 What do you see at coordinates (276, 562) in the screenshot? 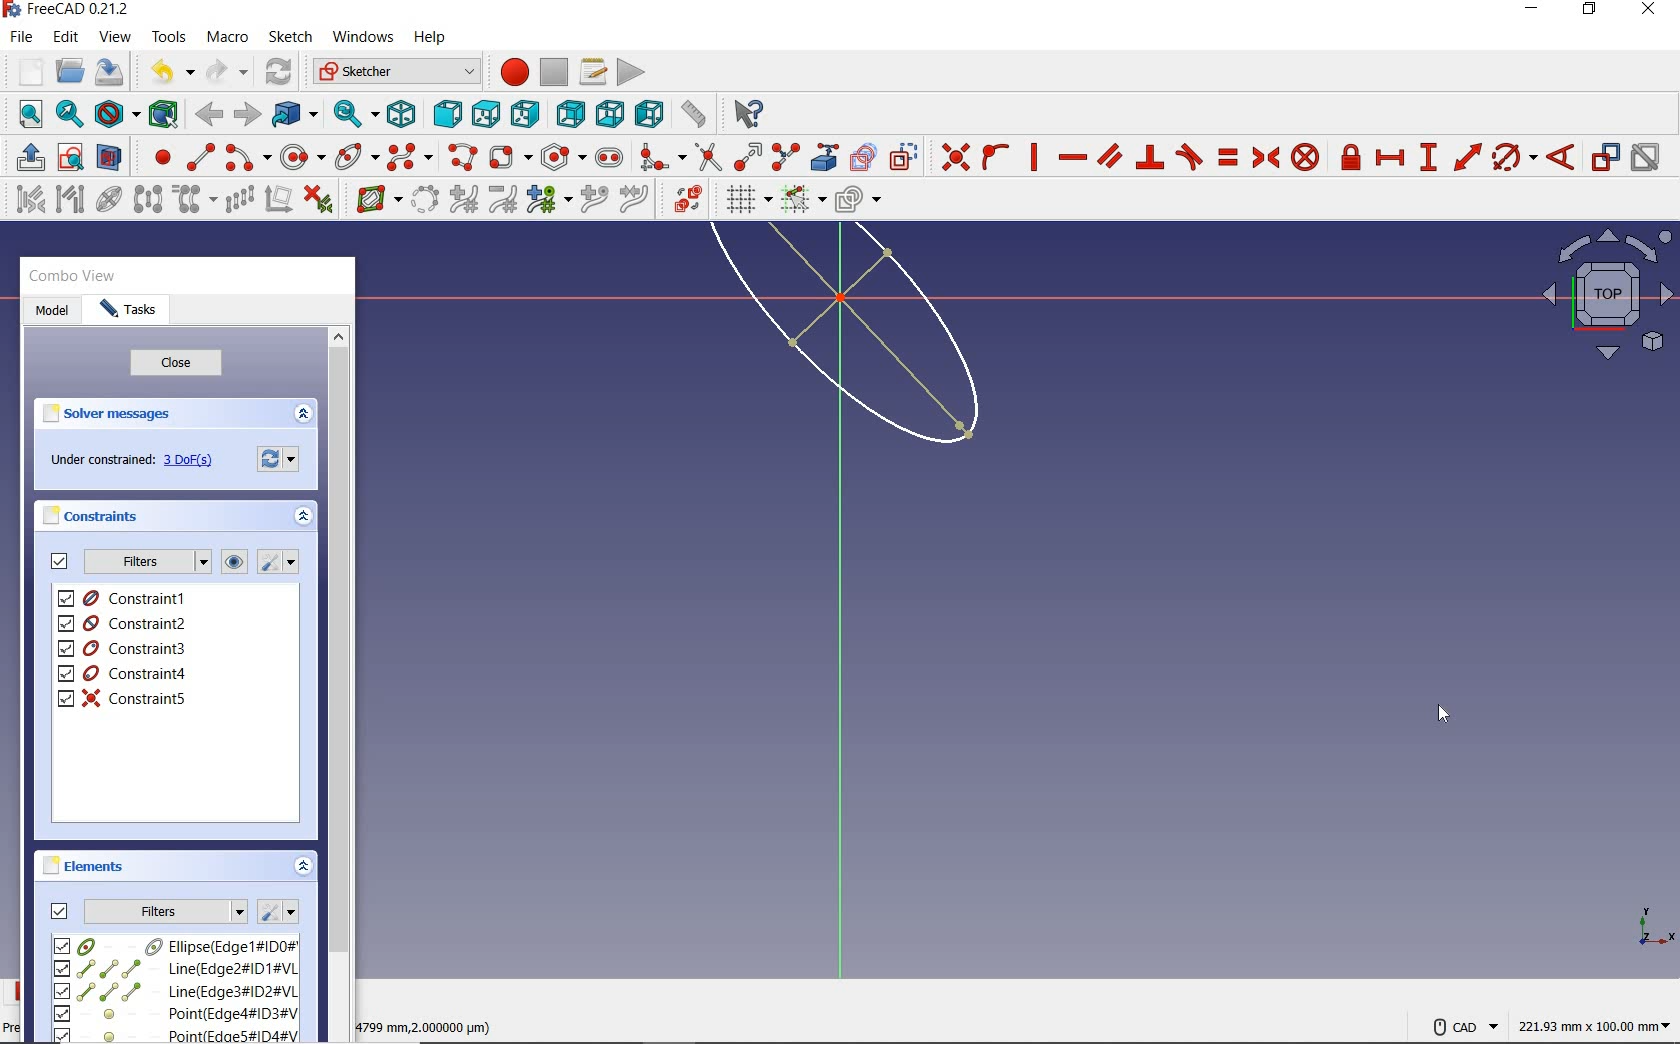
I see `settings` at bounding box center [276, 562].